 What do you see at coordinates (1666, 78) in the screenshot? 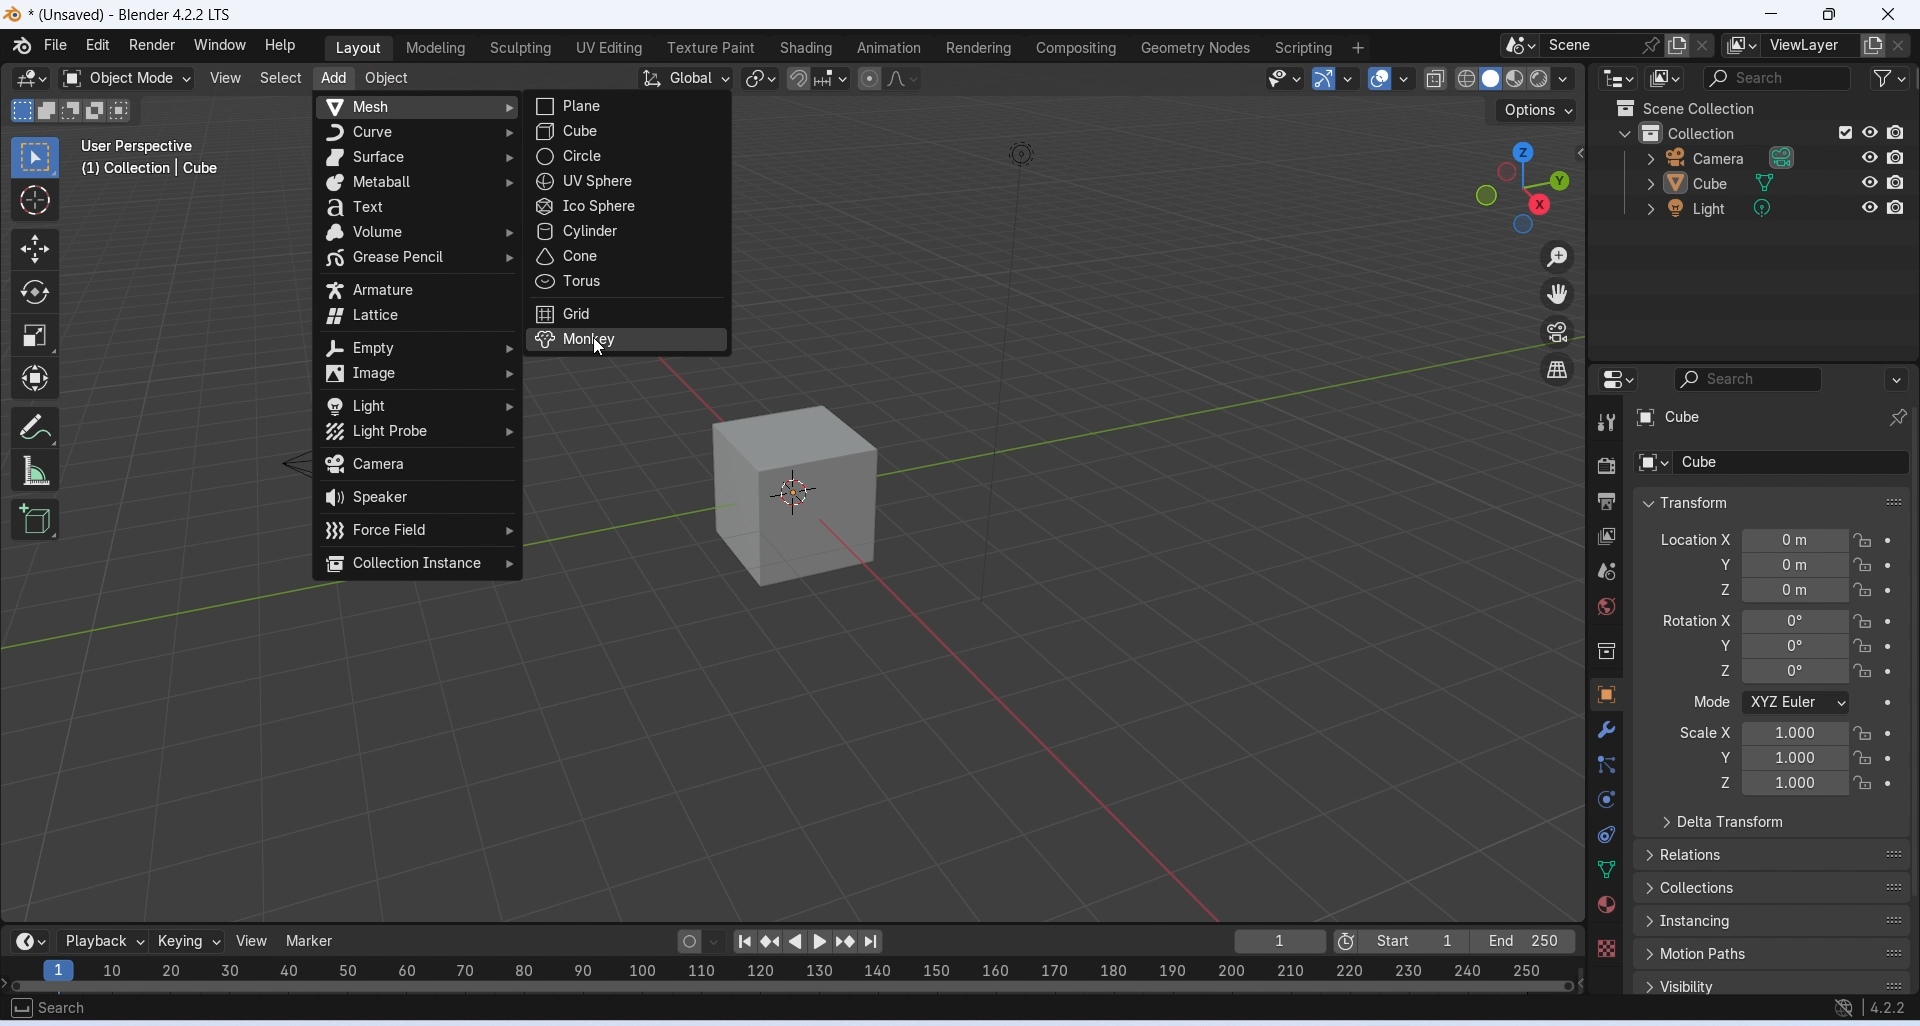
I see `display mode` at bounding box center [1666, 78].